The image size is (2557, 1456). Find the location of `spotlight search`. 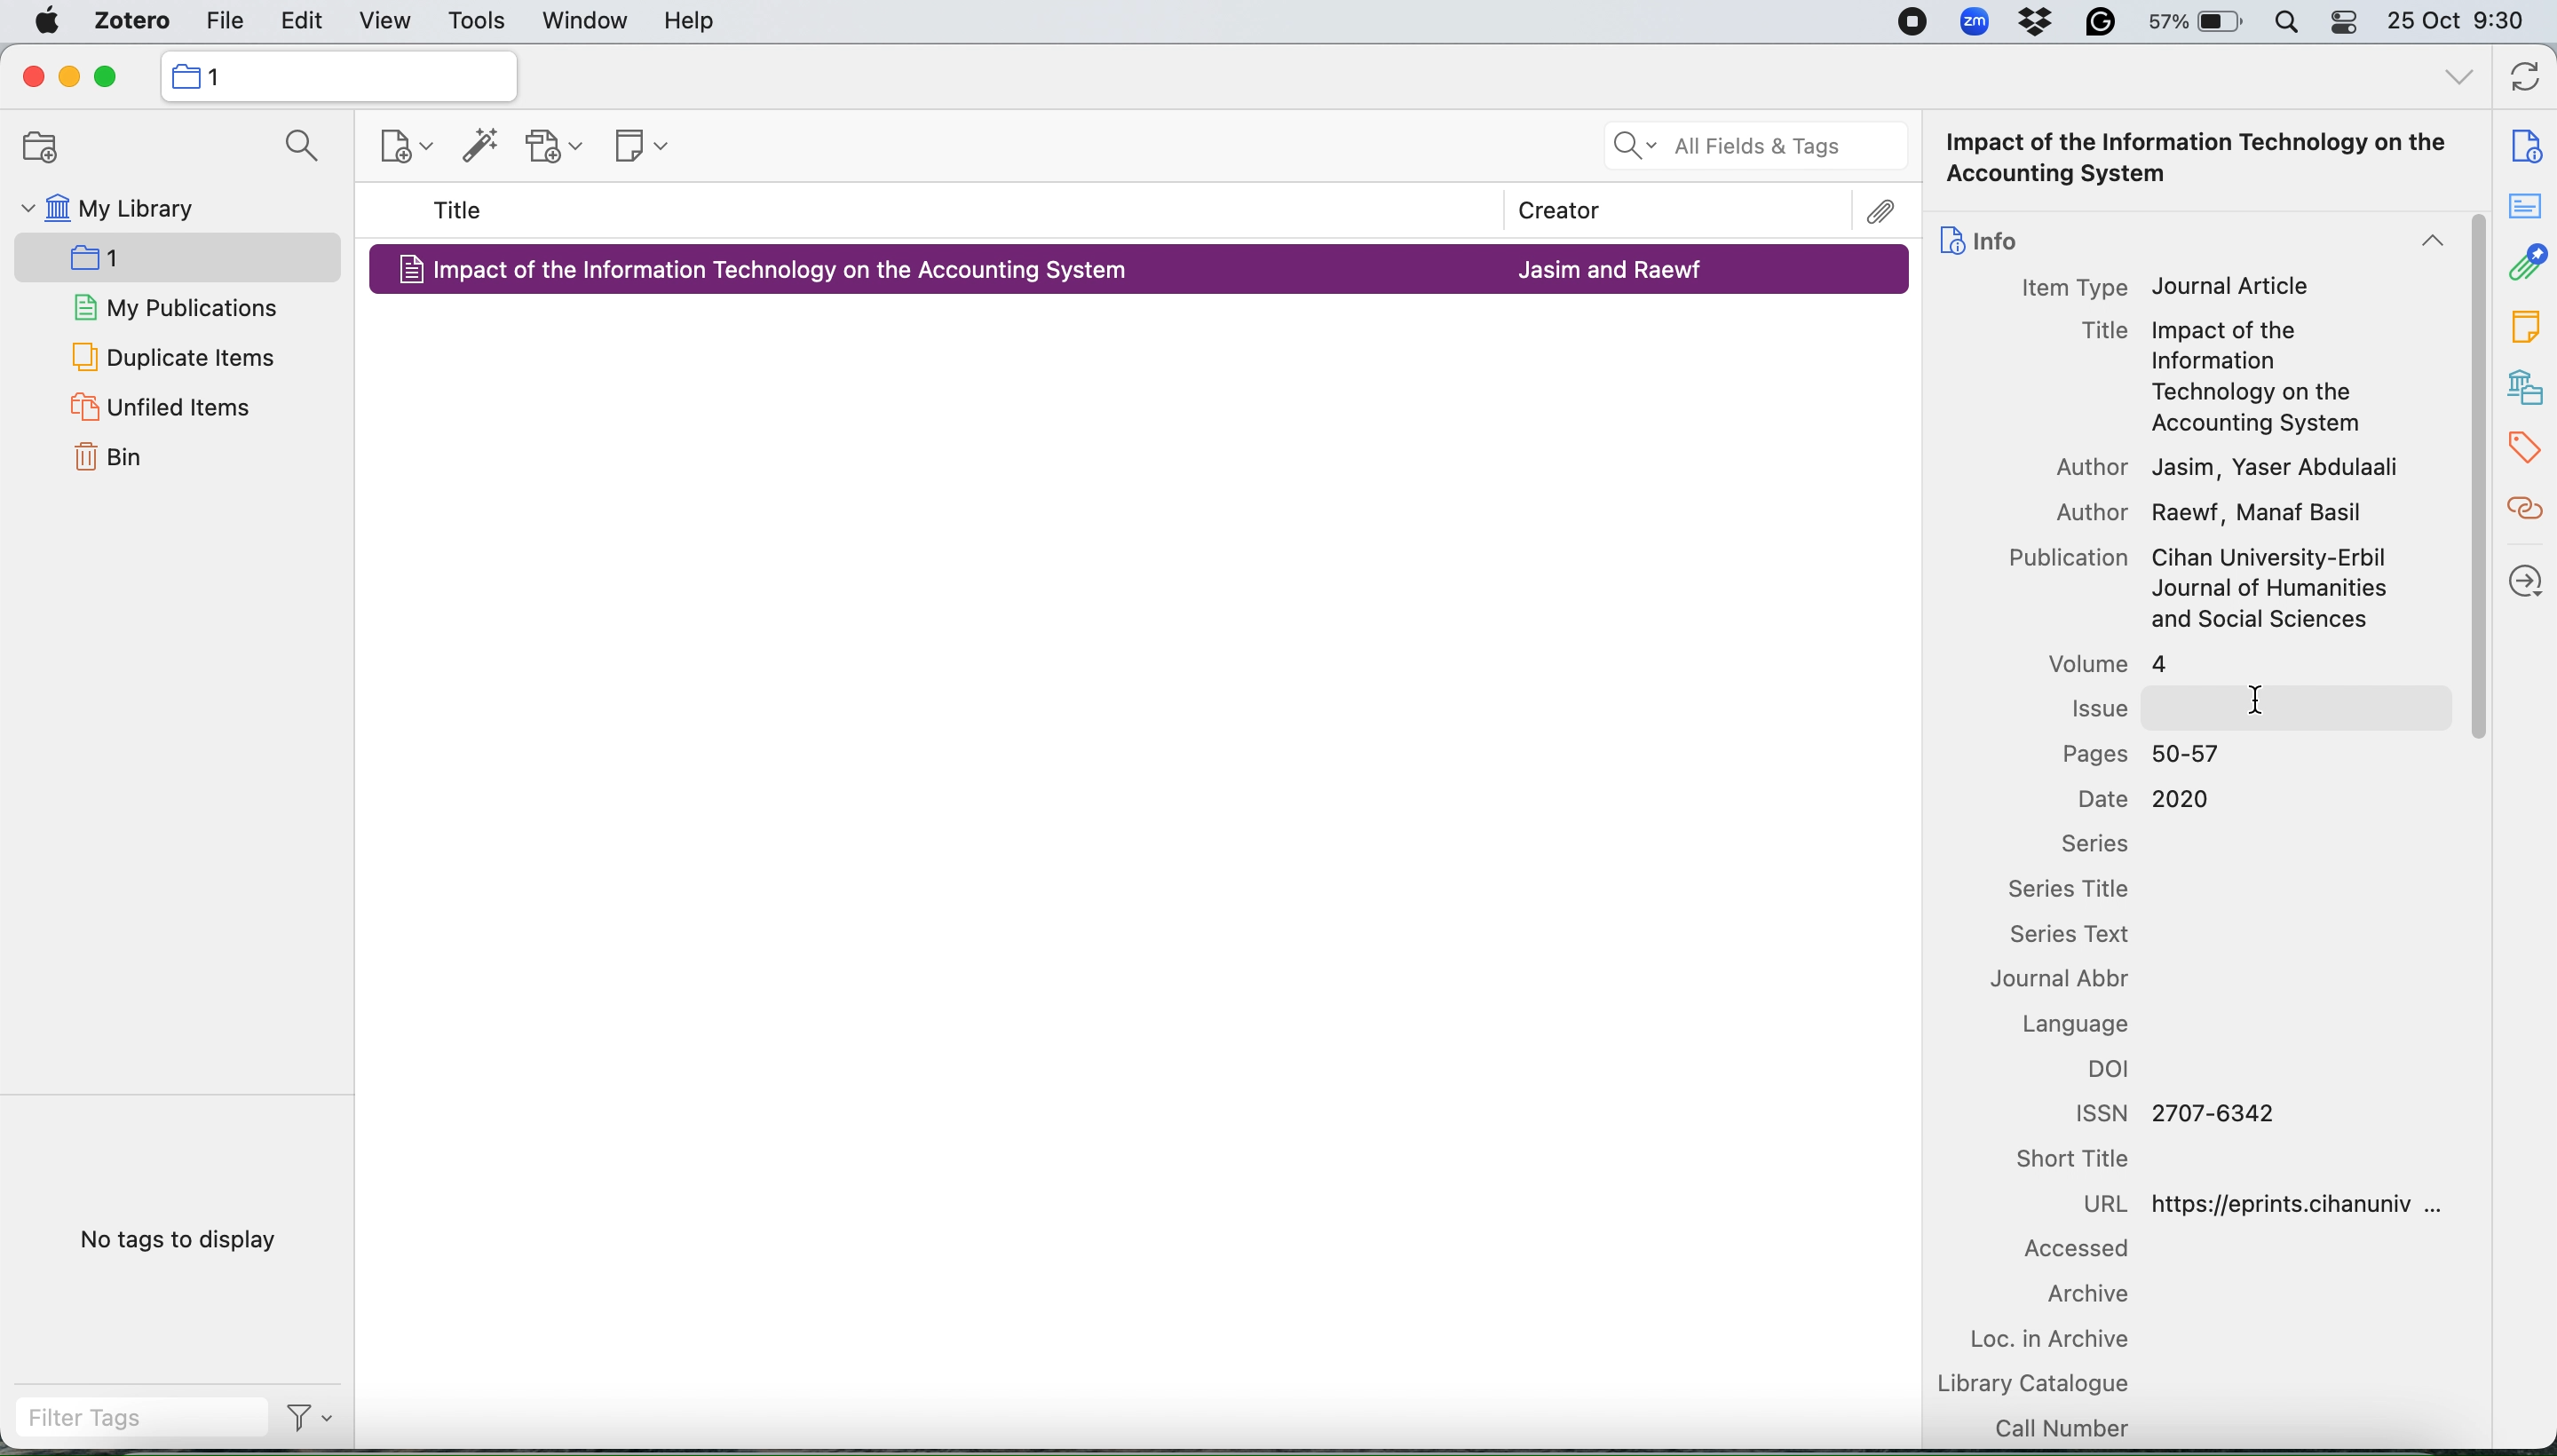

spotlight search is located at coordinates (2286, 23).